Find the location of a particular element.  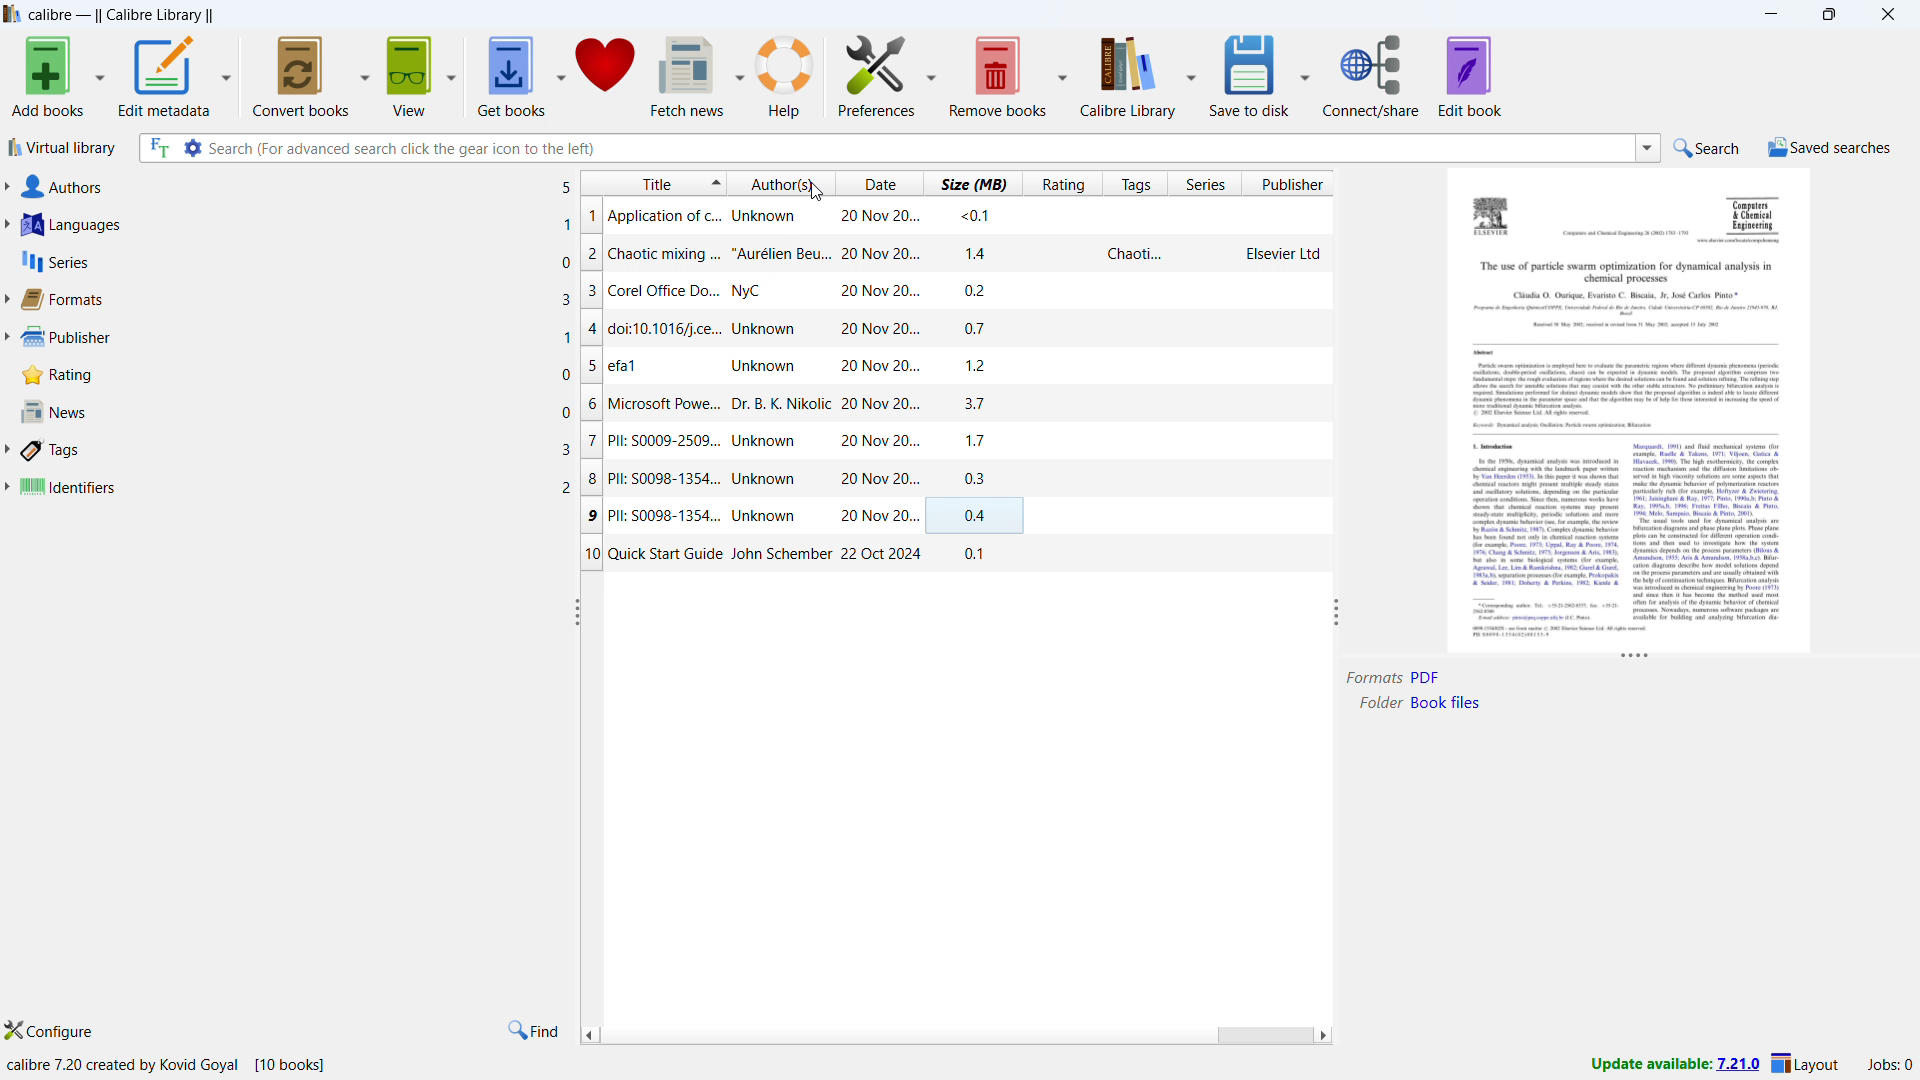

add books options is located at coordinates (99, 75).